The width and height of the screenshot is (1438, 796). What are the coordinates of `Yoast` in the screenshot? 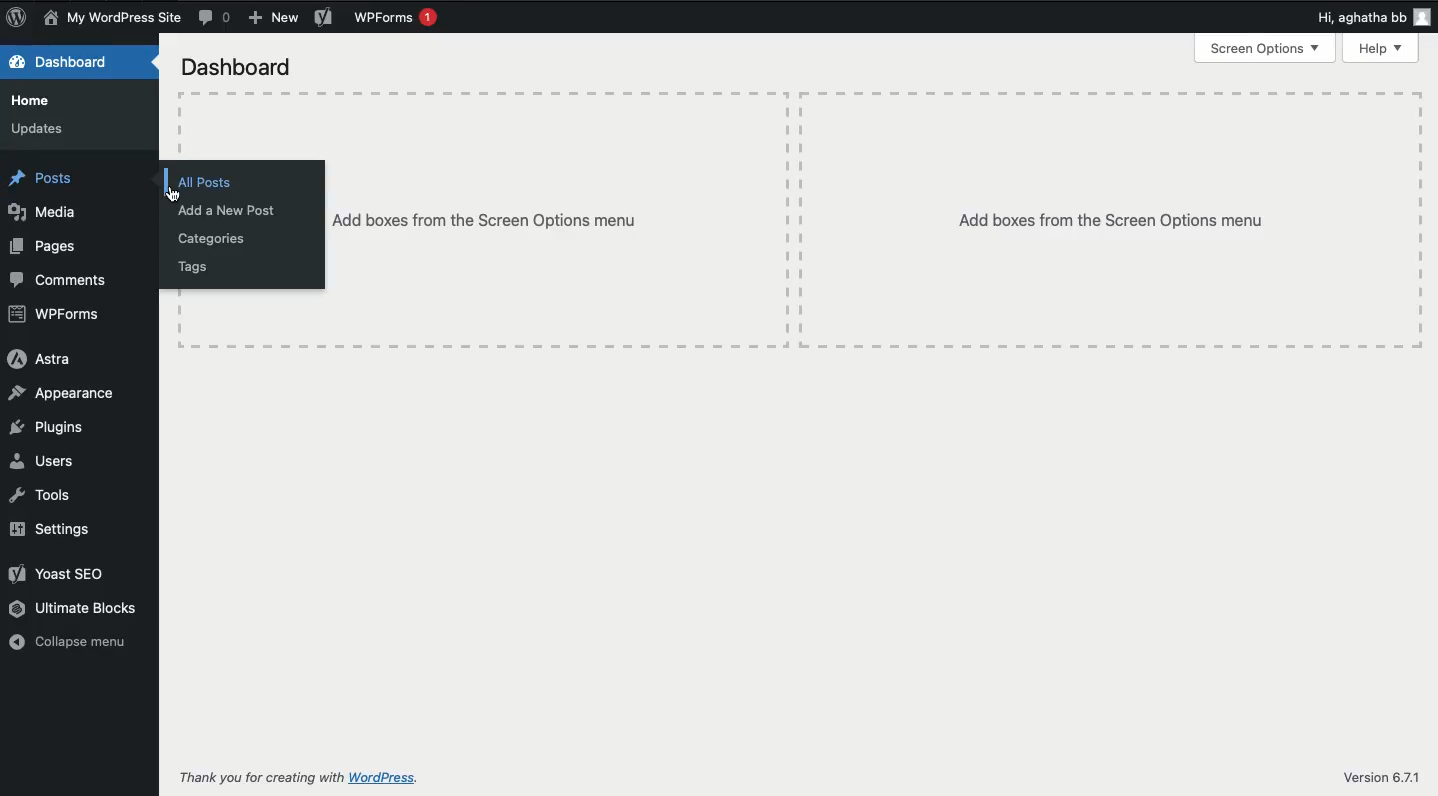 It's located at (324, 18).